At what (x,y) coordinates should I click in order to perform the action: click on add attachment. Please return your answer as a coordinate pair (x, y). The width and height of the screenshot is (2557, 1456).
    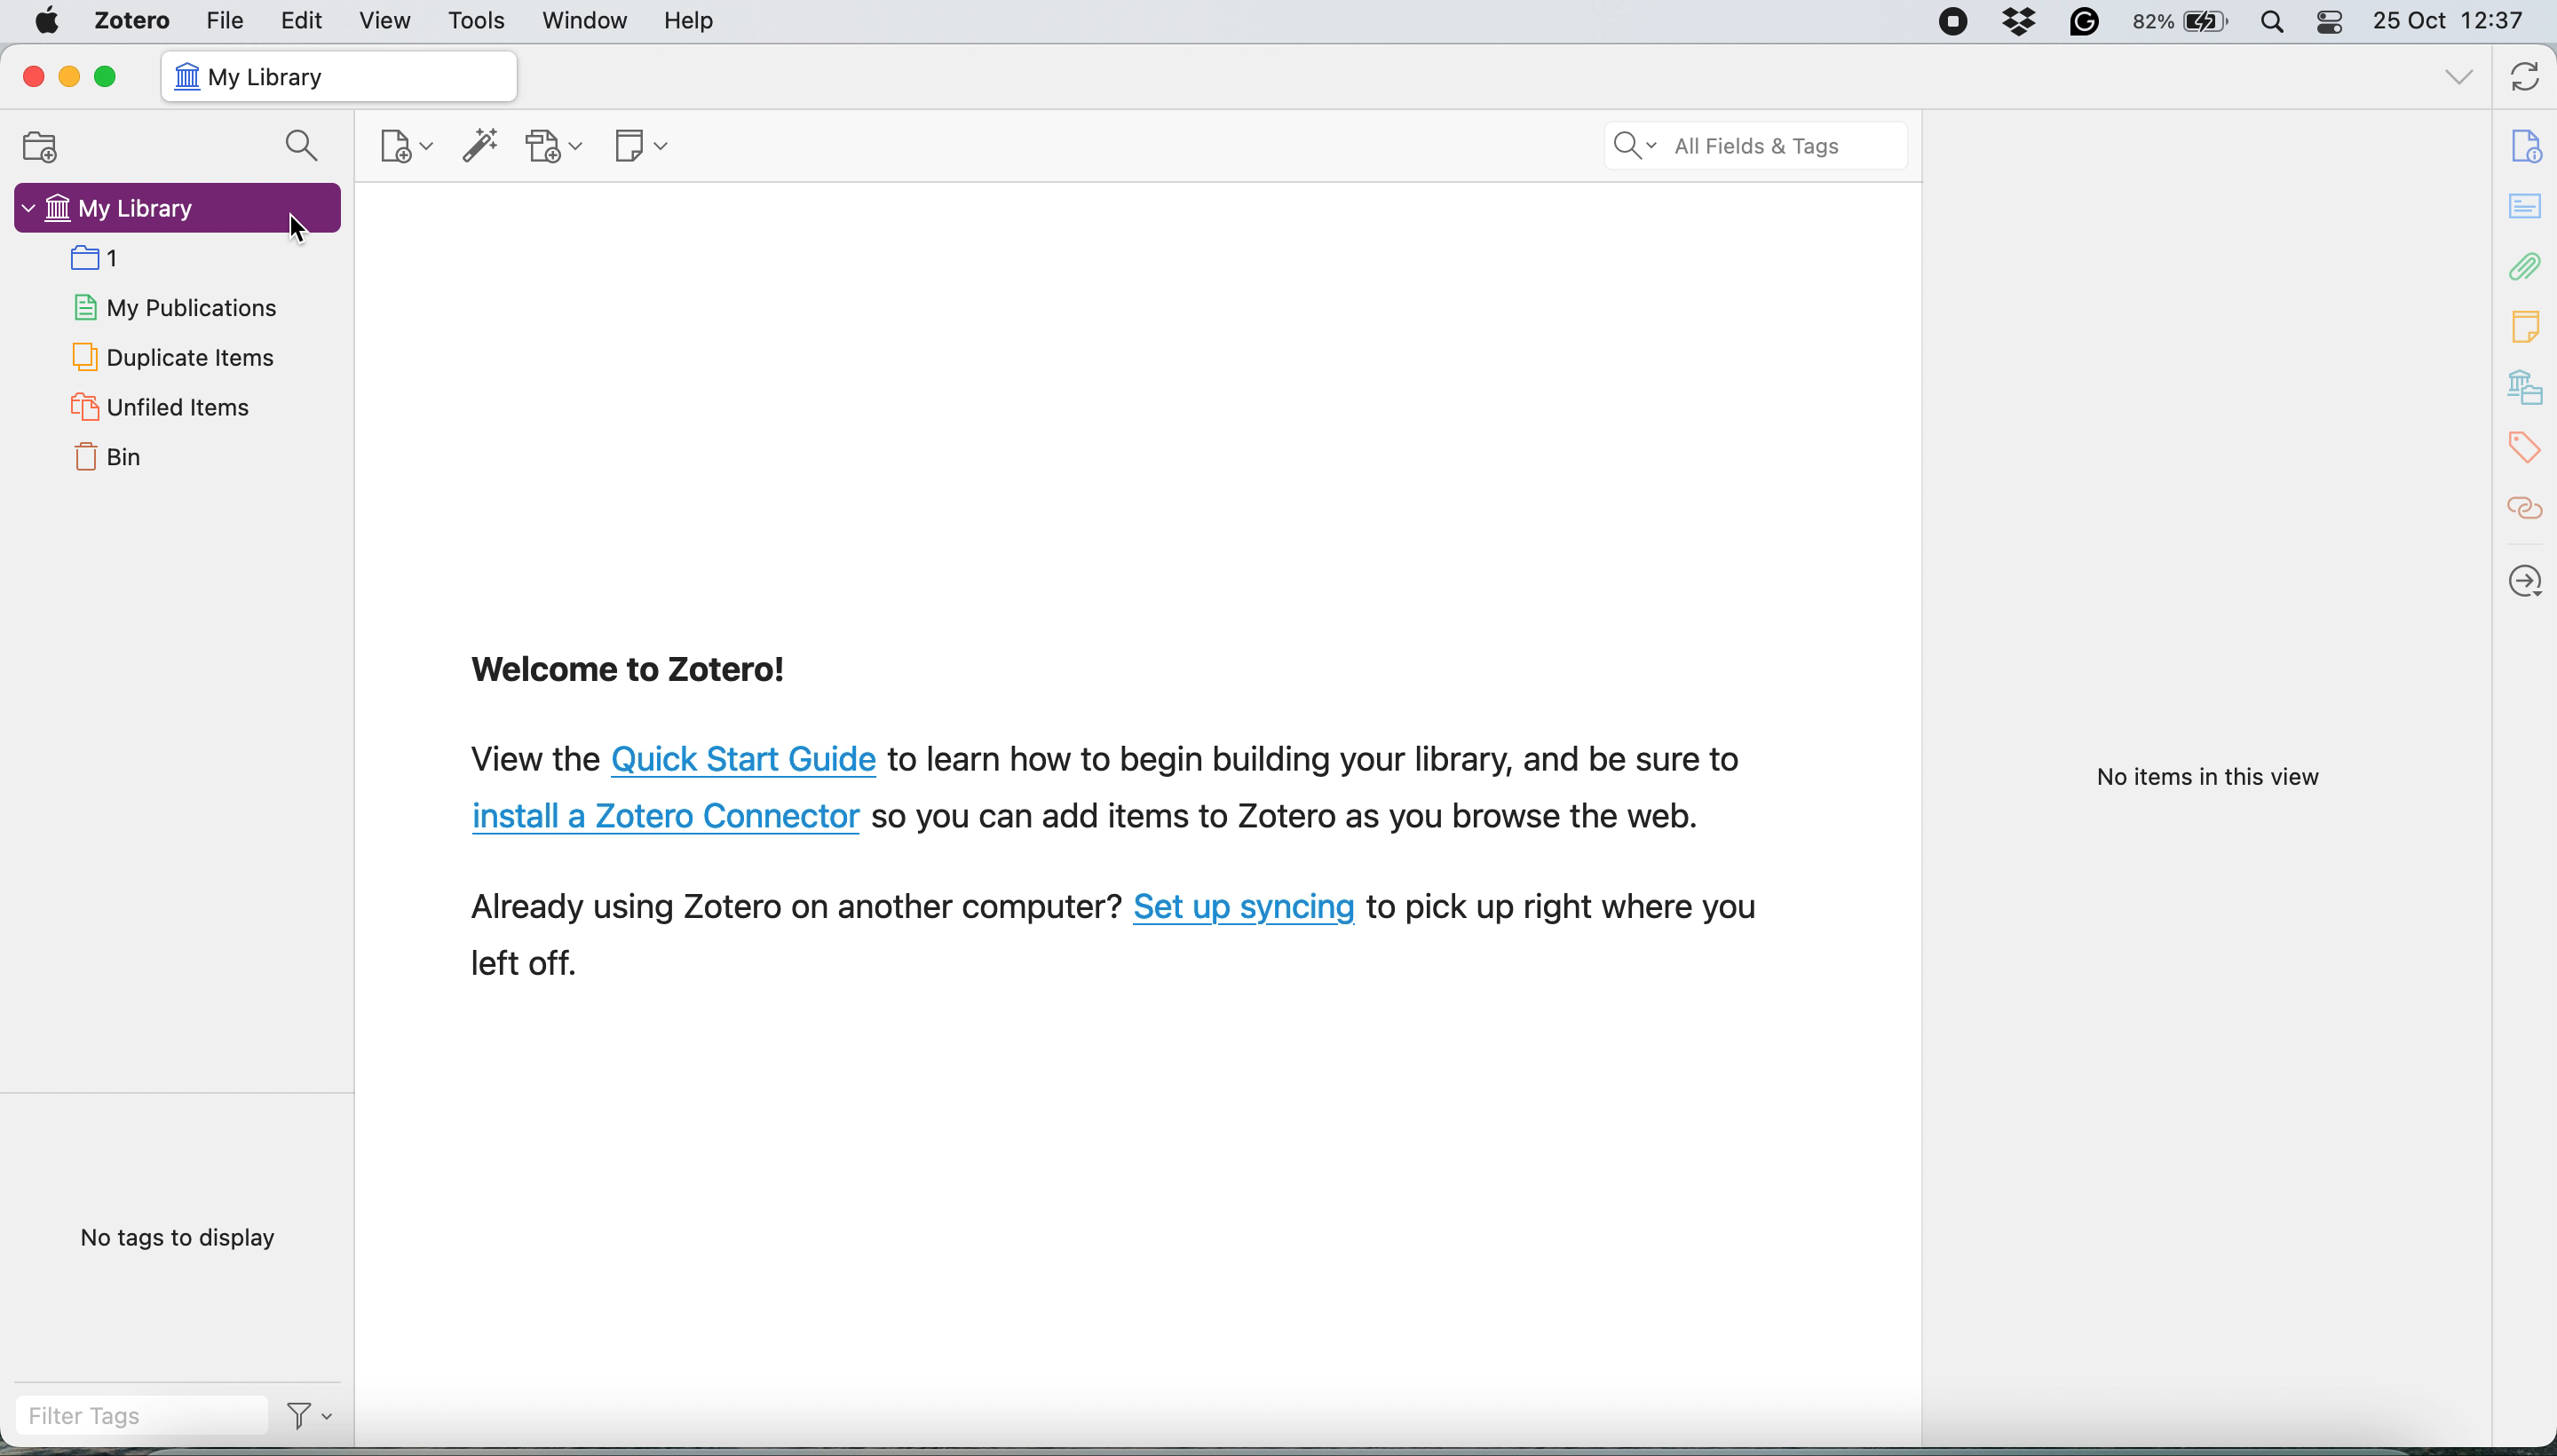
    Looking at the image, I should click on (558, 145).